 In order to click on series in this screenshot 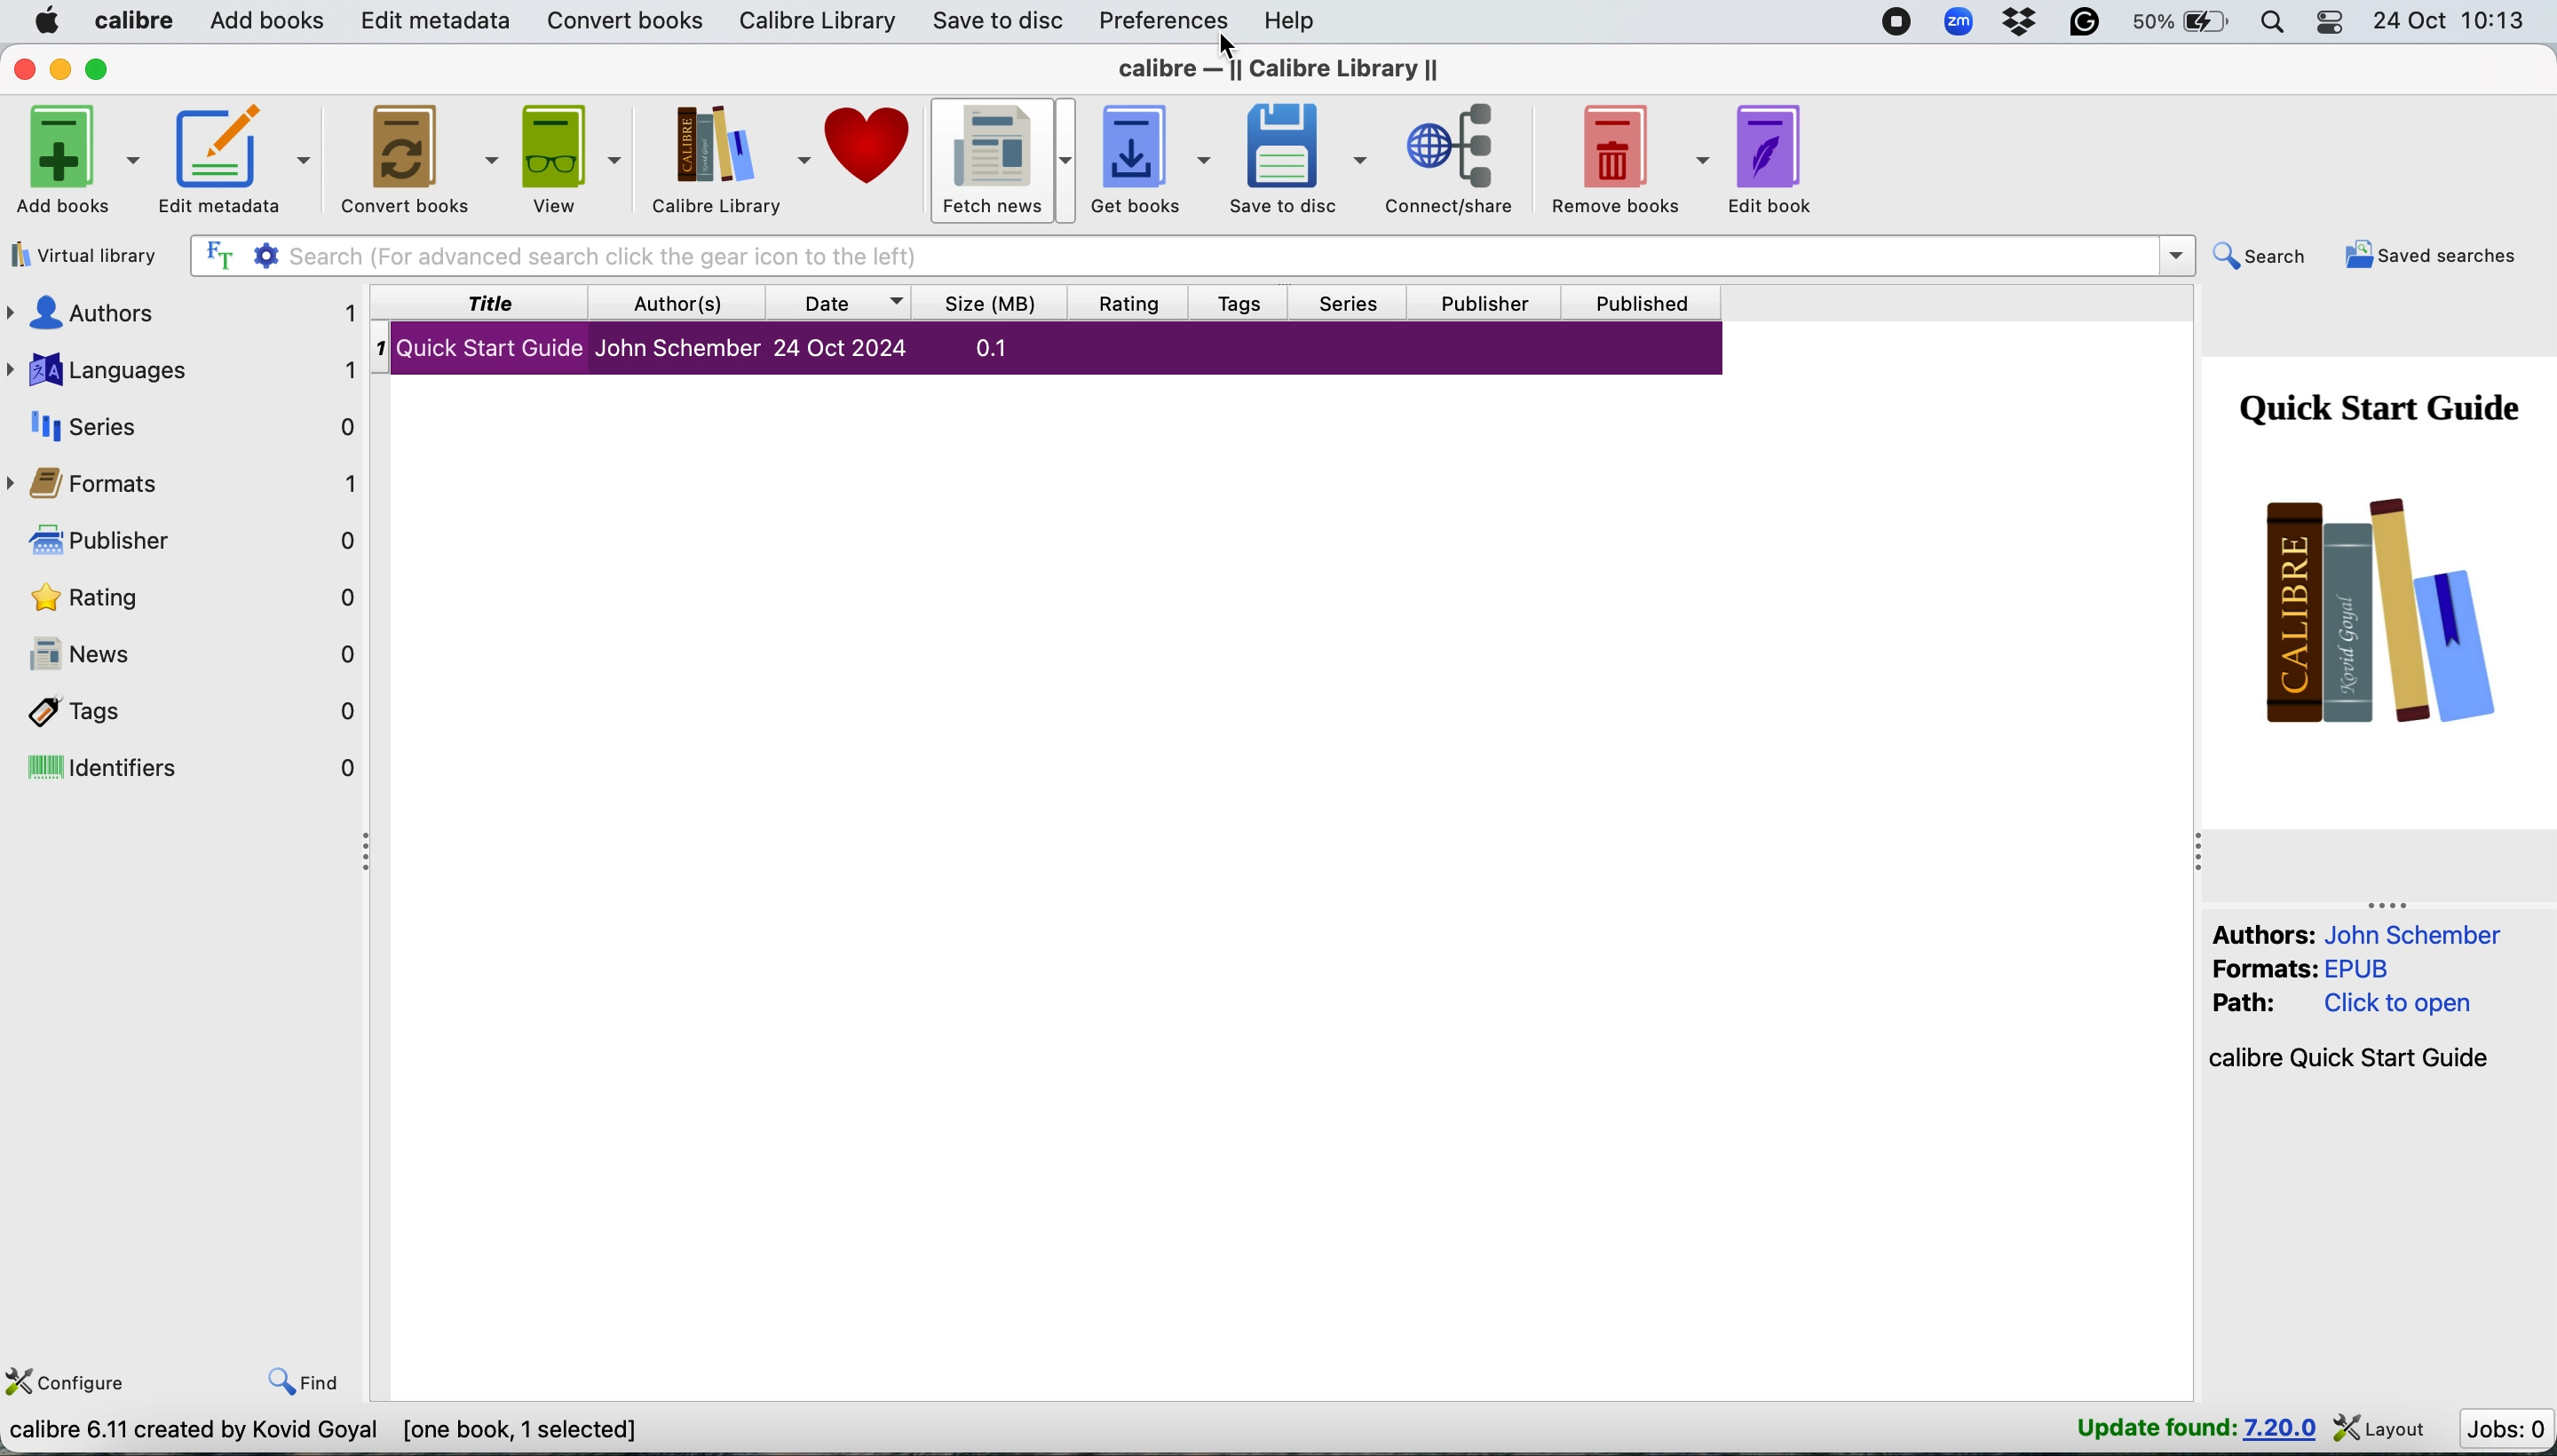, I will do `click(1355, 302)`.